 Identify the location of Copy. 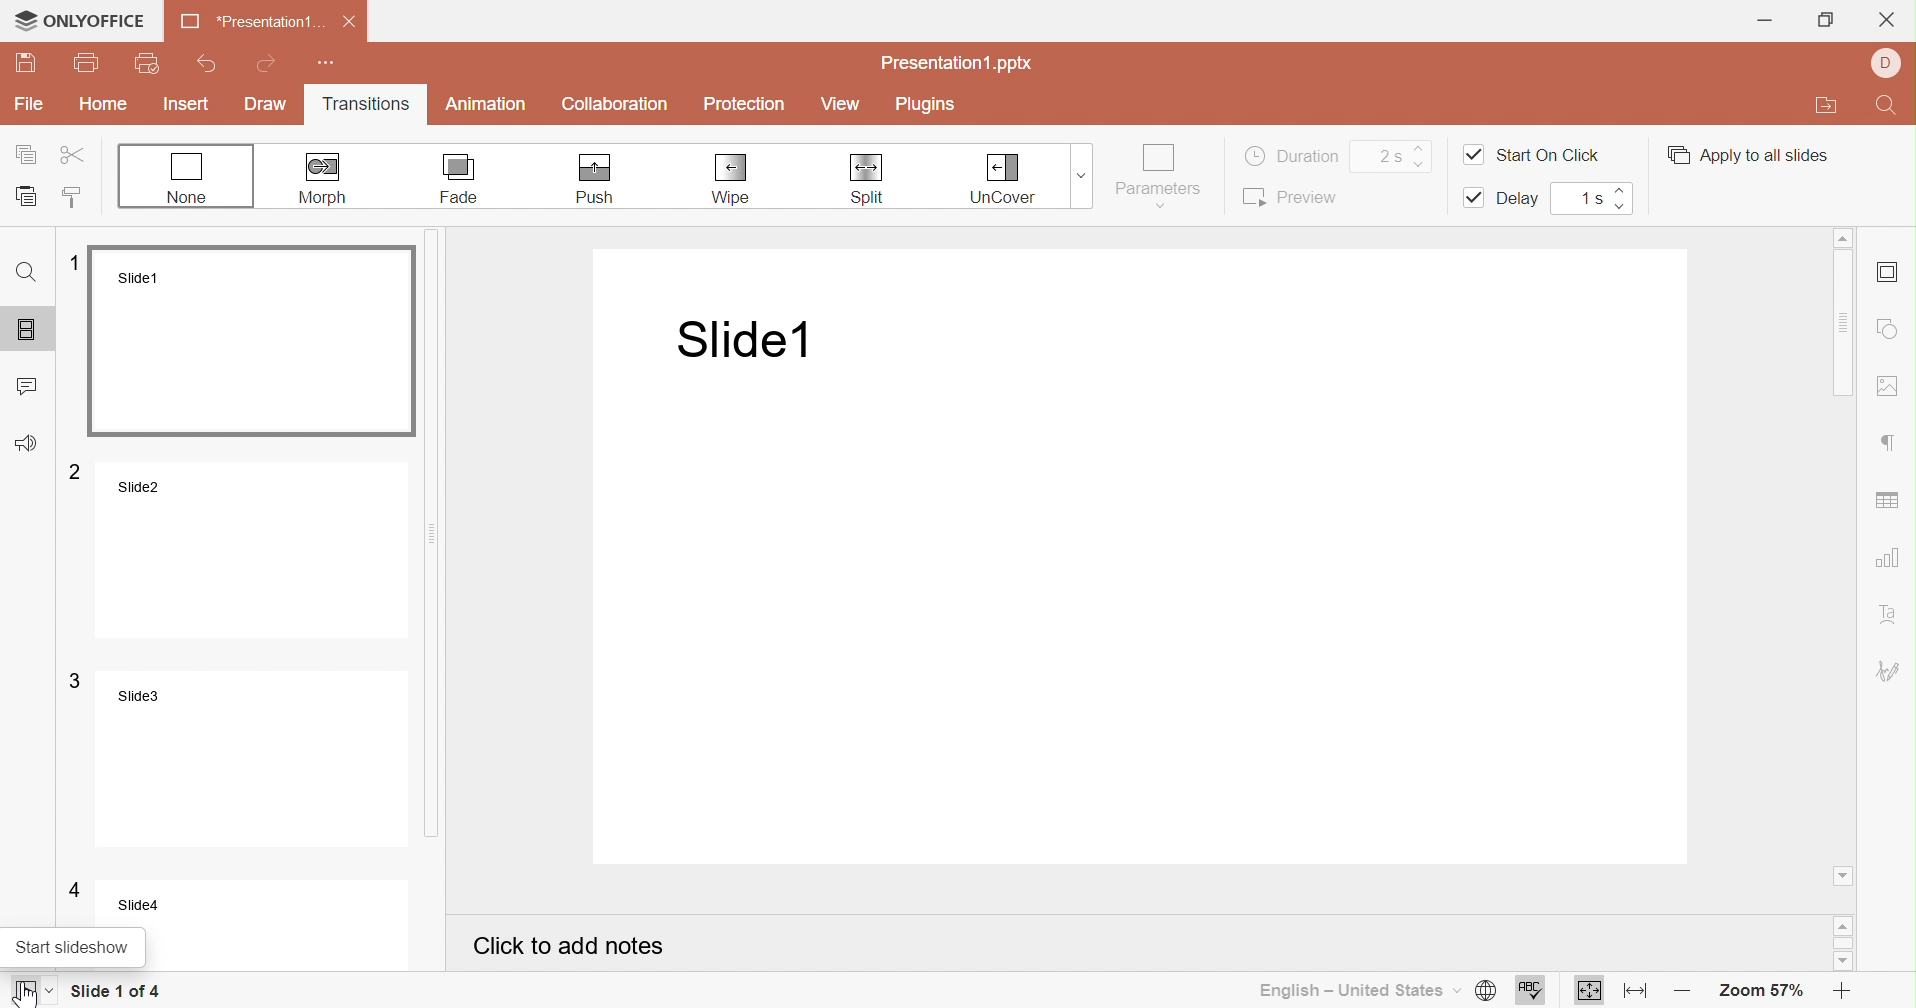
(28, 156).